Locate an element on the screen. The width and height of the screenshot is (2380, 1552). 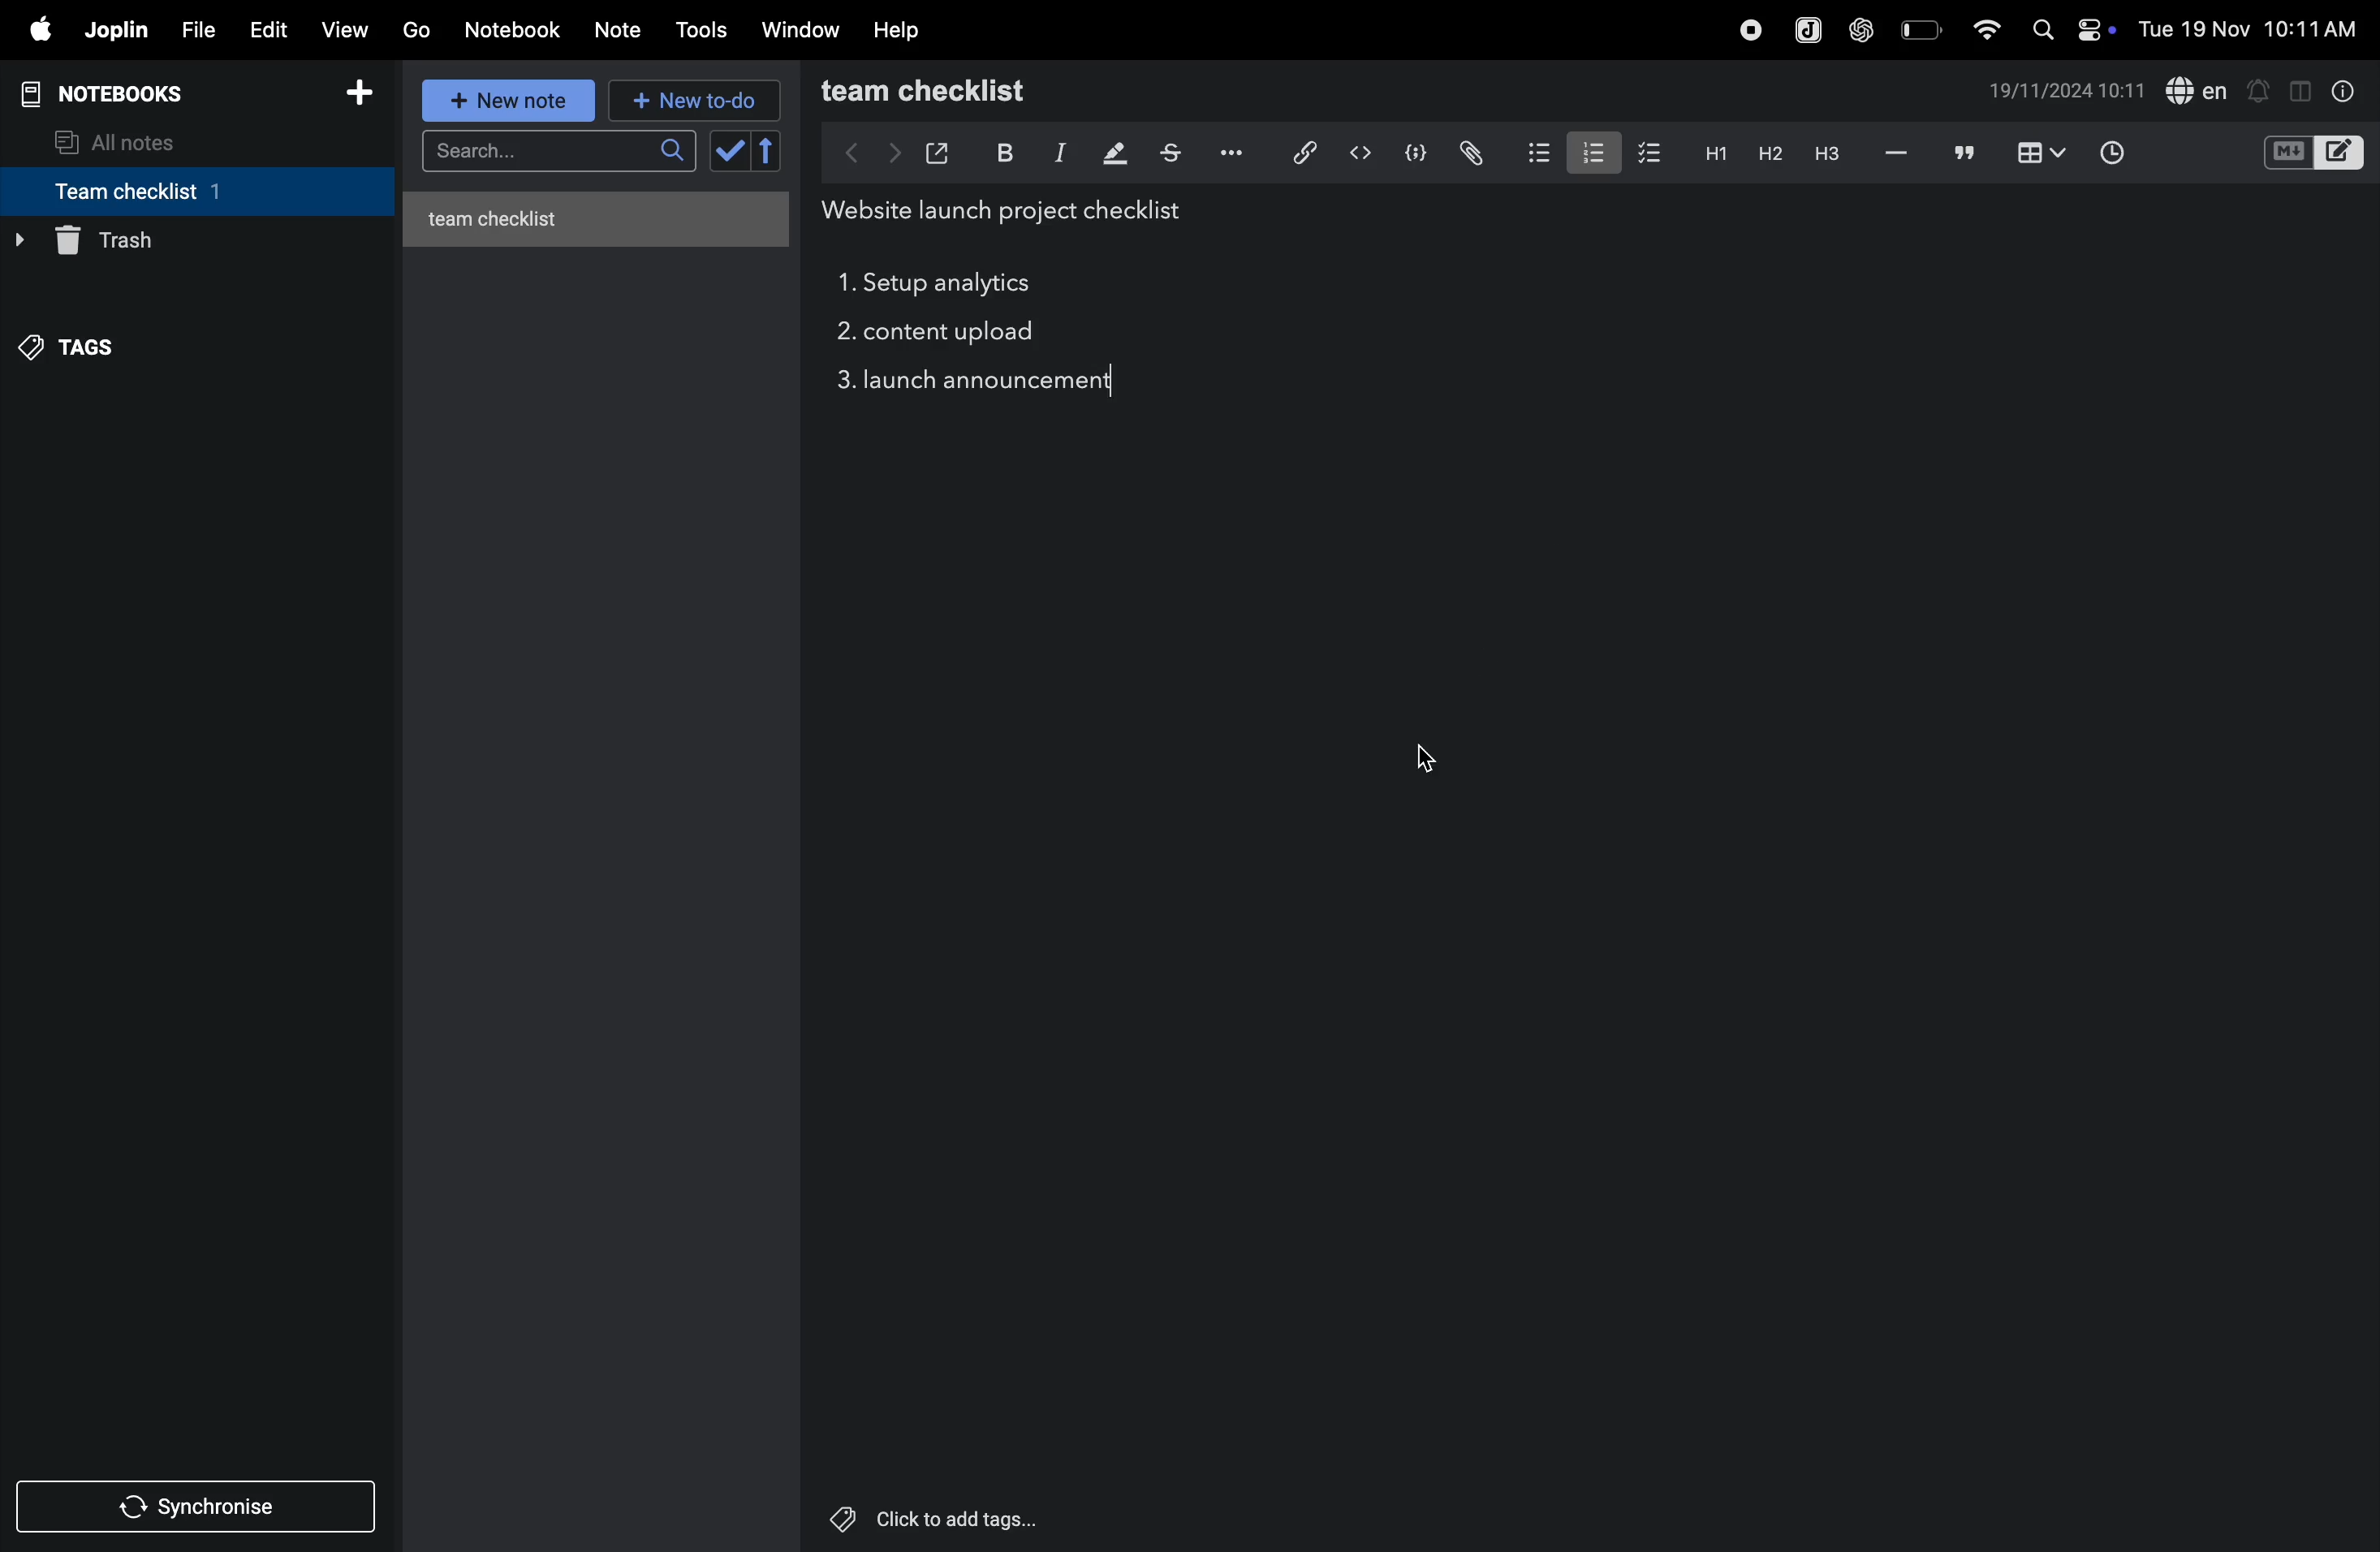
heading 3 is located at coordinates (1826, 153).